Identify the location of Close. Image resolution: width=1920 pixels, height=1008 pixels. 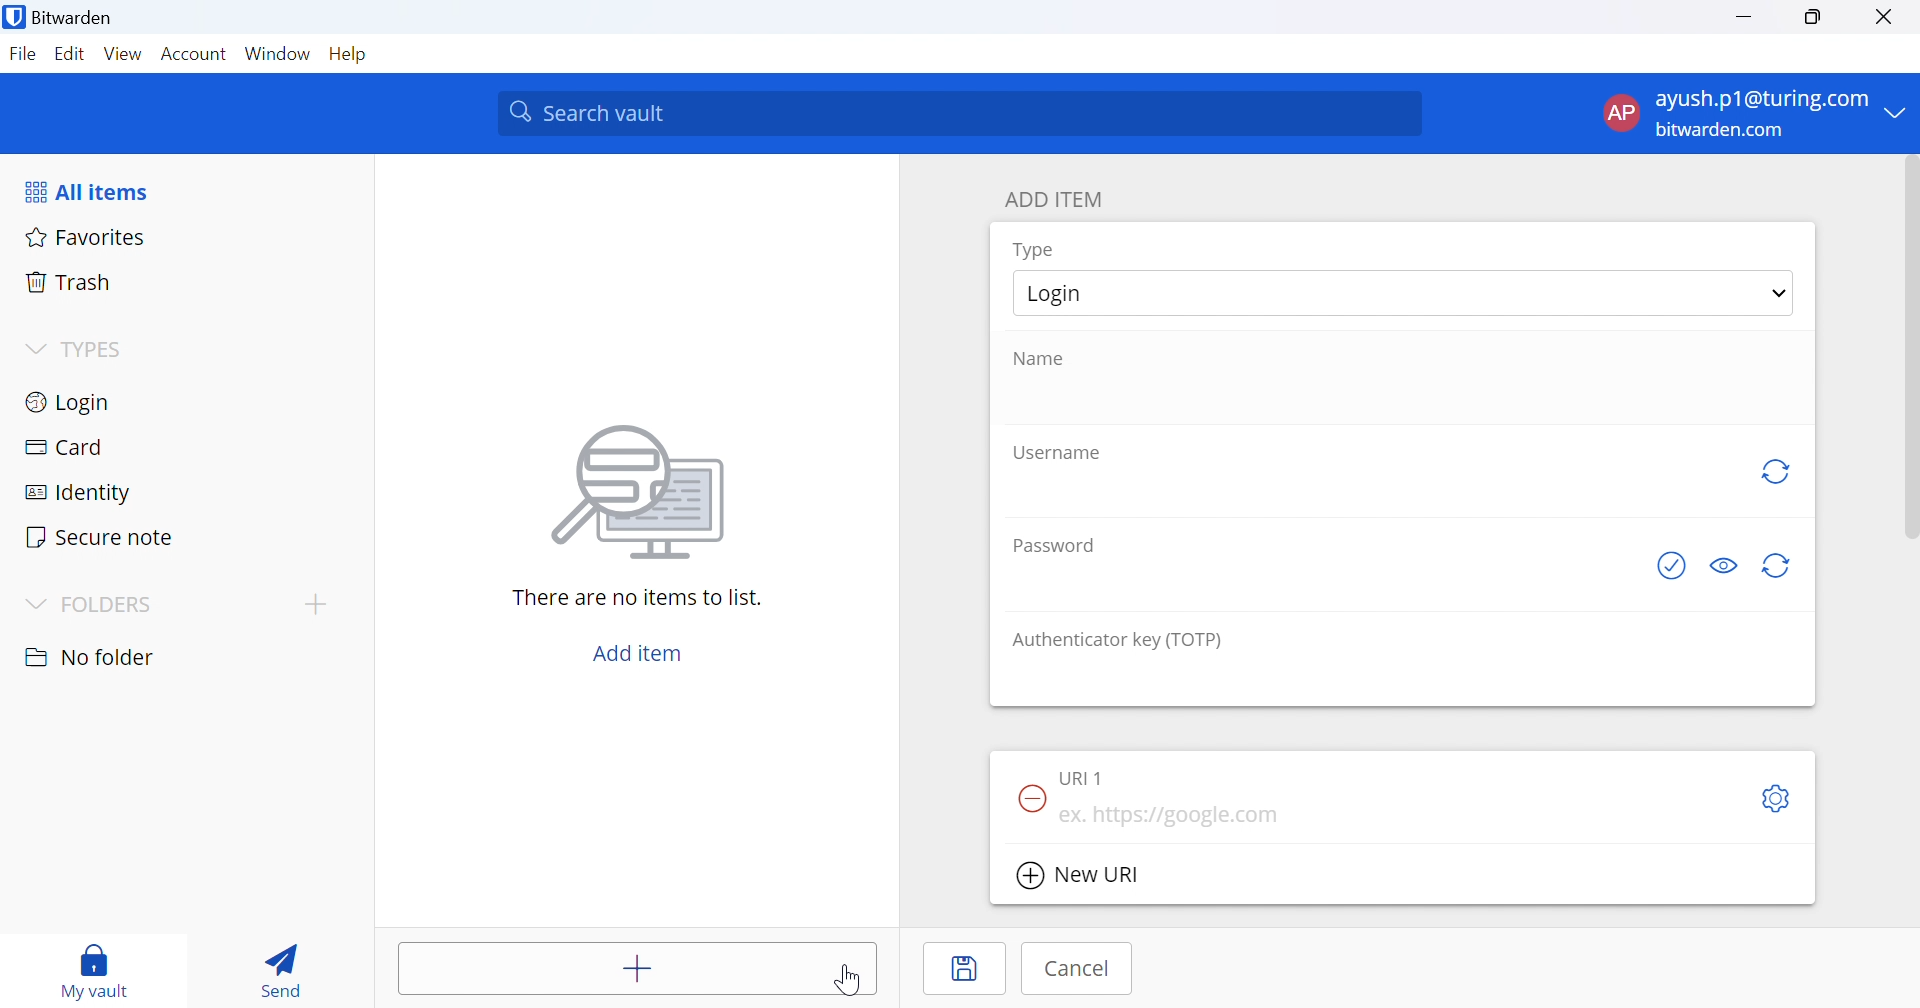
(1887, 19).